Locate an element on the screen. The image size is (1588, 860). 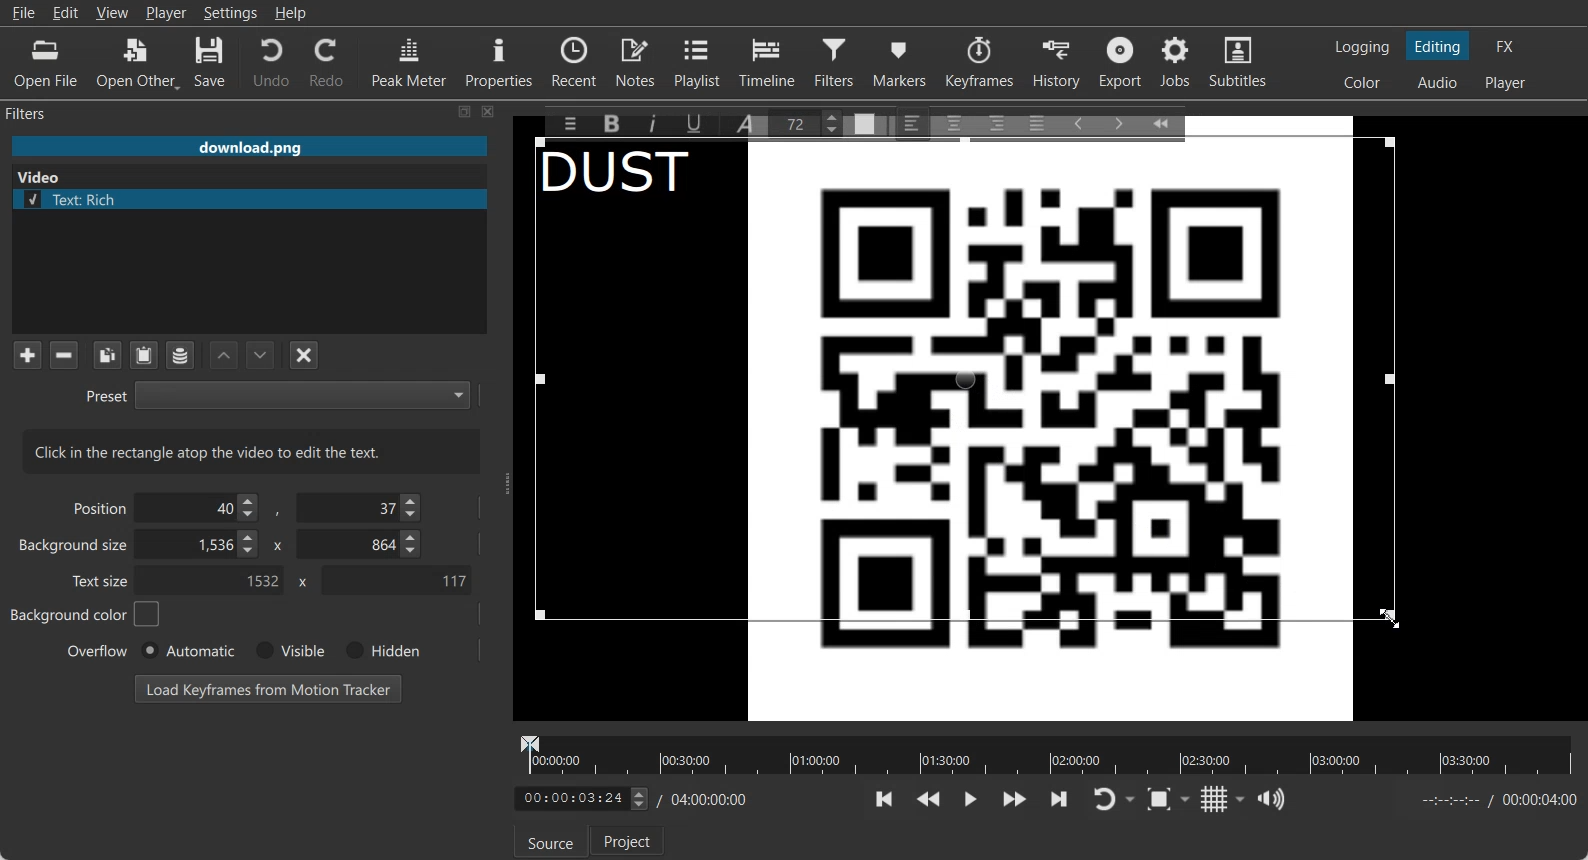
Switching to the logging layout is located at coordinates (1362, 47).